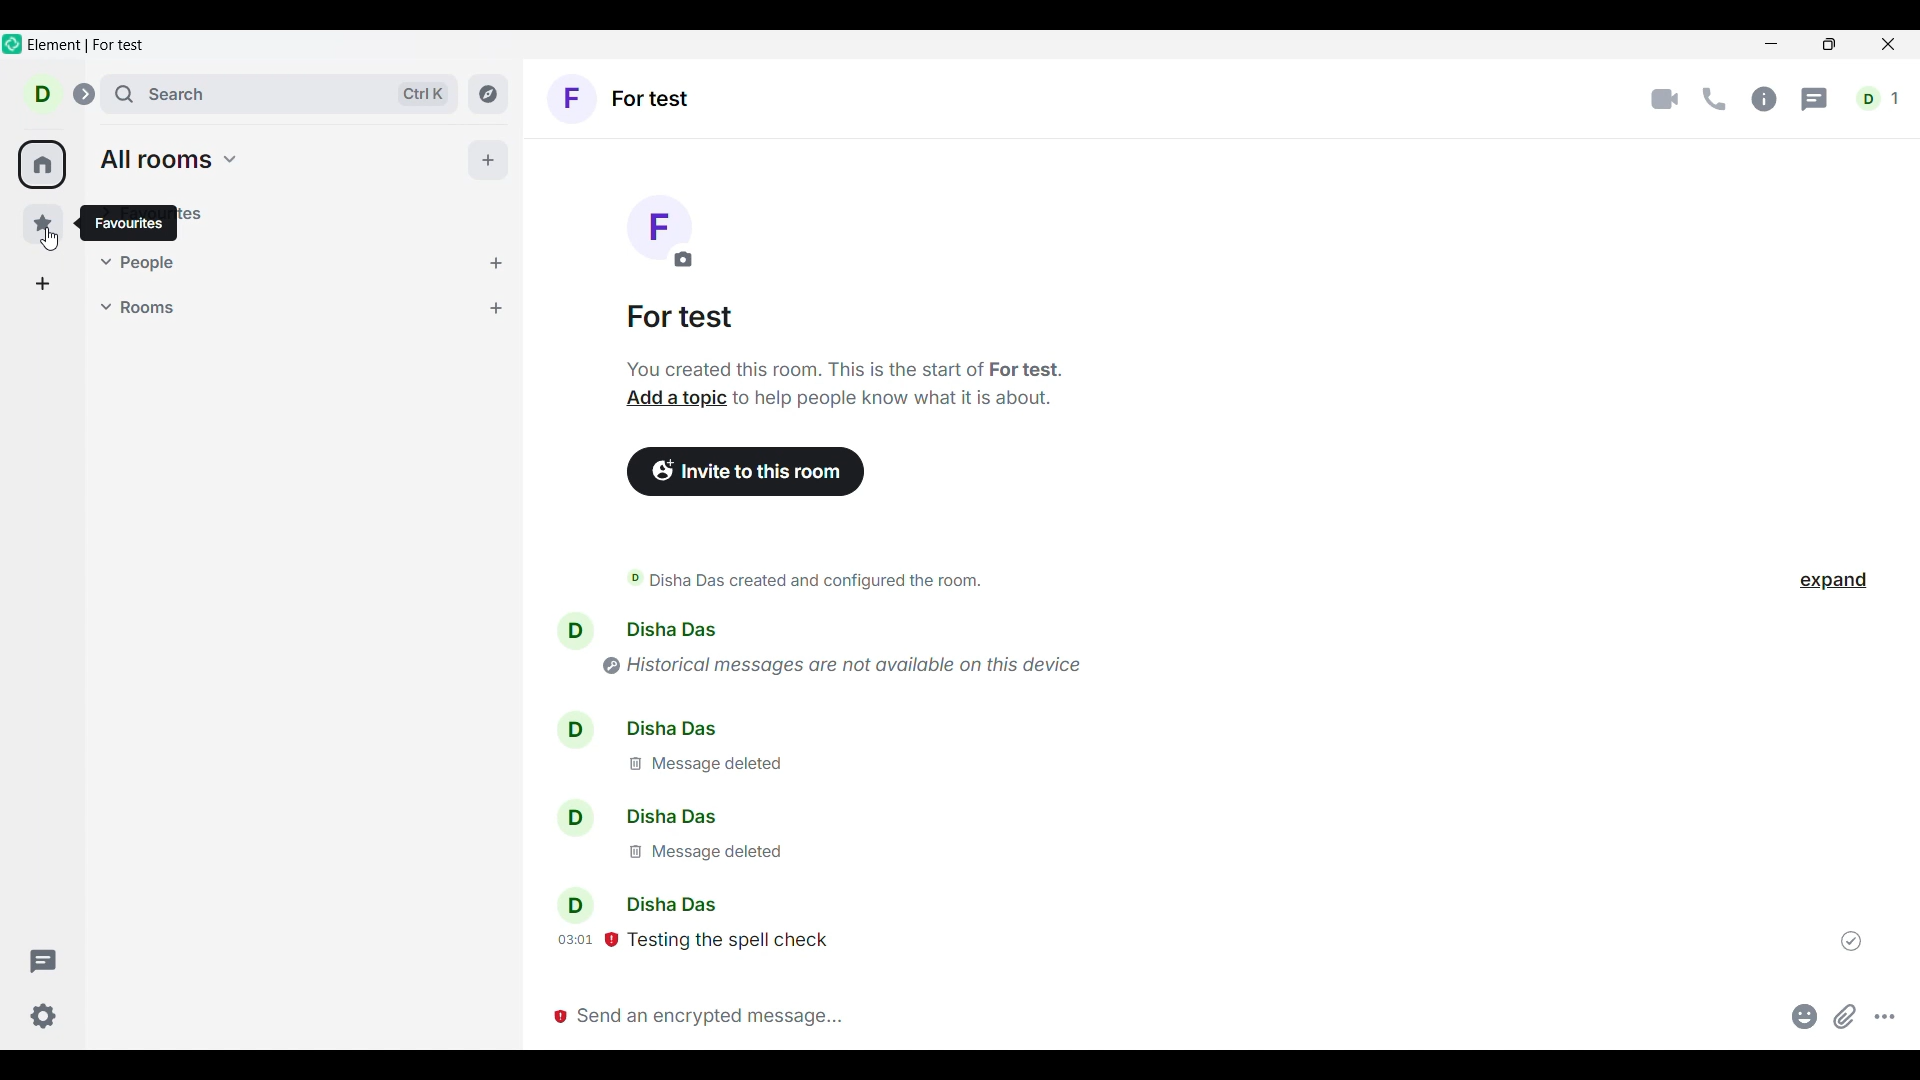 The height and width of the screenshot is (1080, 1920). What do you see at coordinates (43, 224) in the screenshot?
I see `Favourites` at bounding box center [43, 224].